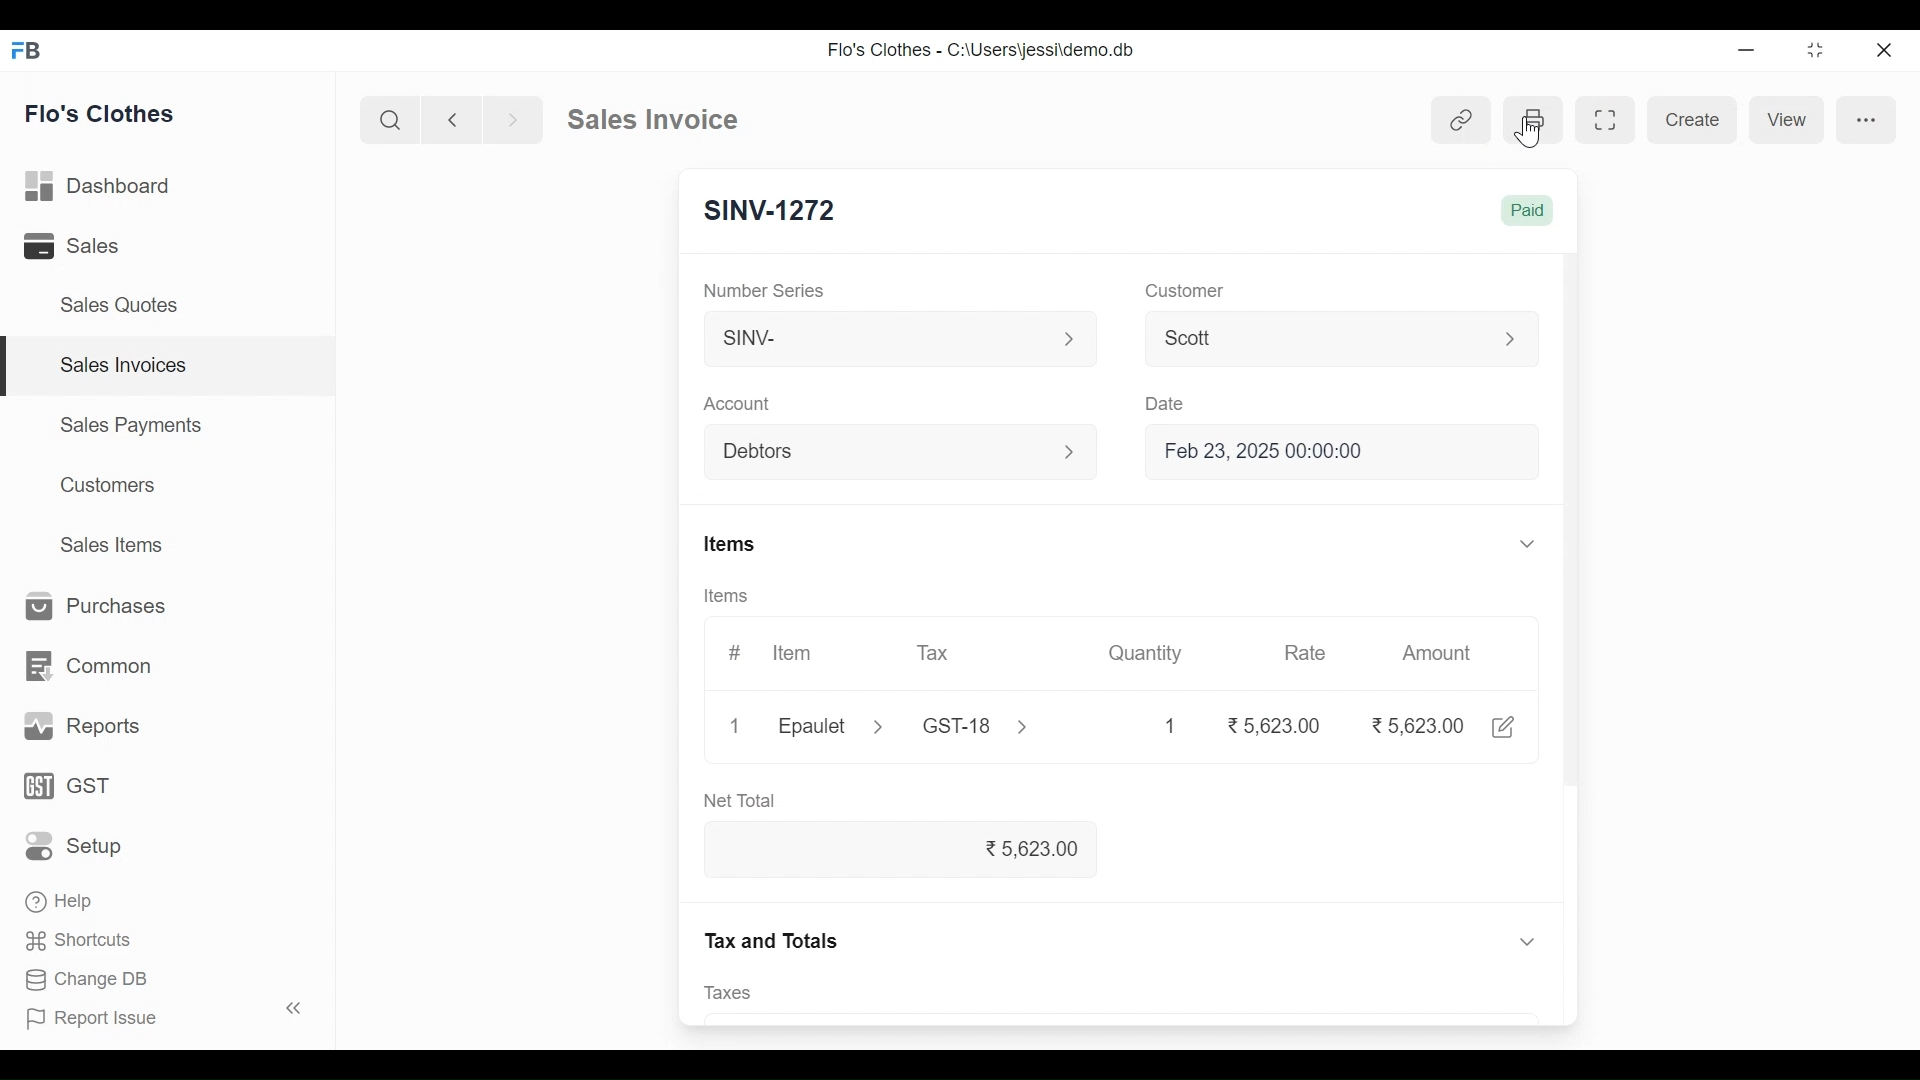 This screenshot has width=1920, height=1080. What do you see at coordinates (1166, 403) in the screenshot?
I see `Date` at bounding box center [1166, 403].